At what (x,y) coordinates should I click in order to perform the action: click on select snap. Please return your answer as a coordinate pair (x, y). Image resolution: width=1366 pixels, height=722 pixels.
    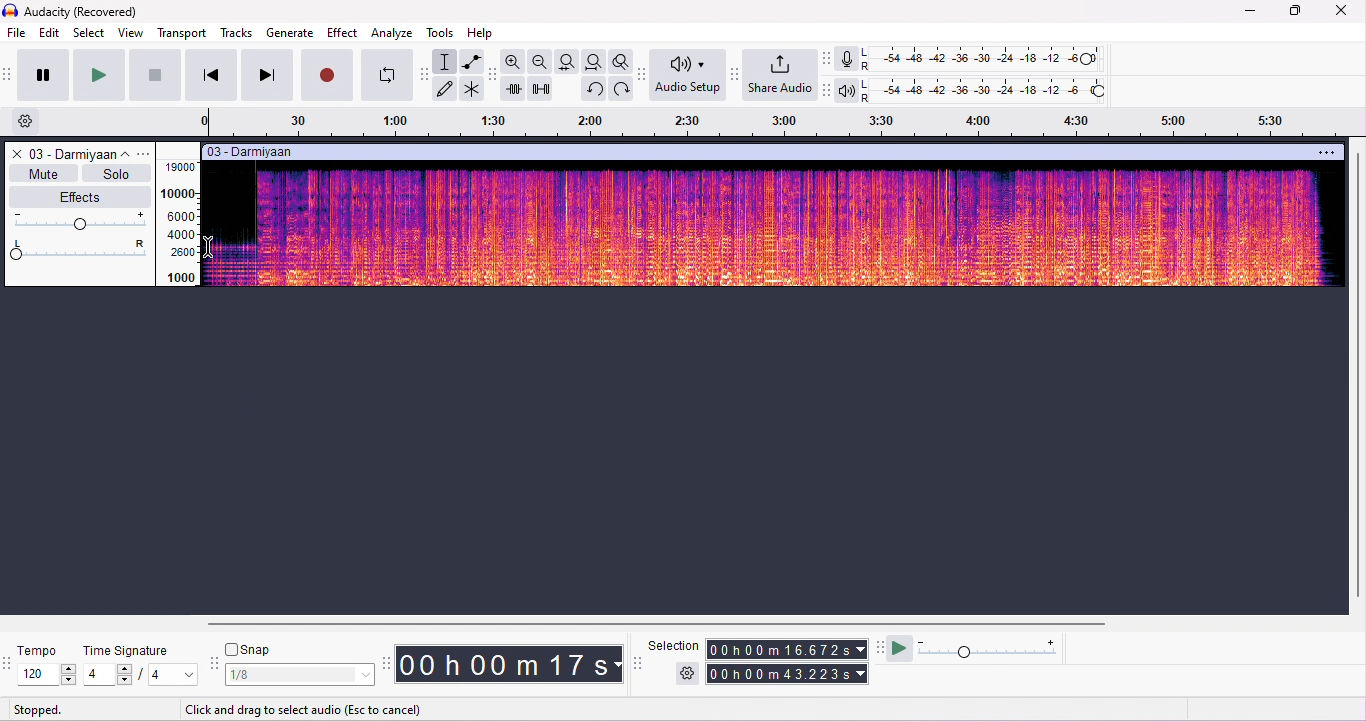
    Looking at the image, I should click on (302, 674).